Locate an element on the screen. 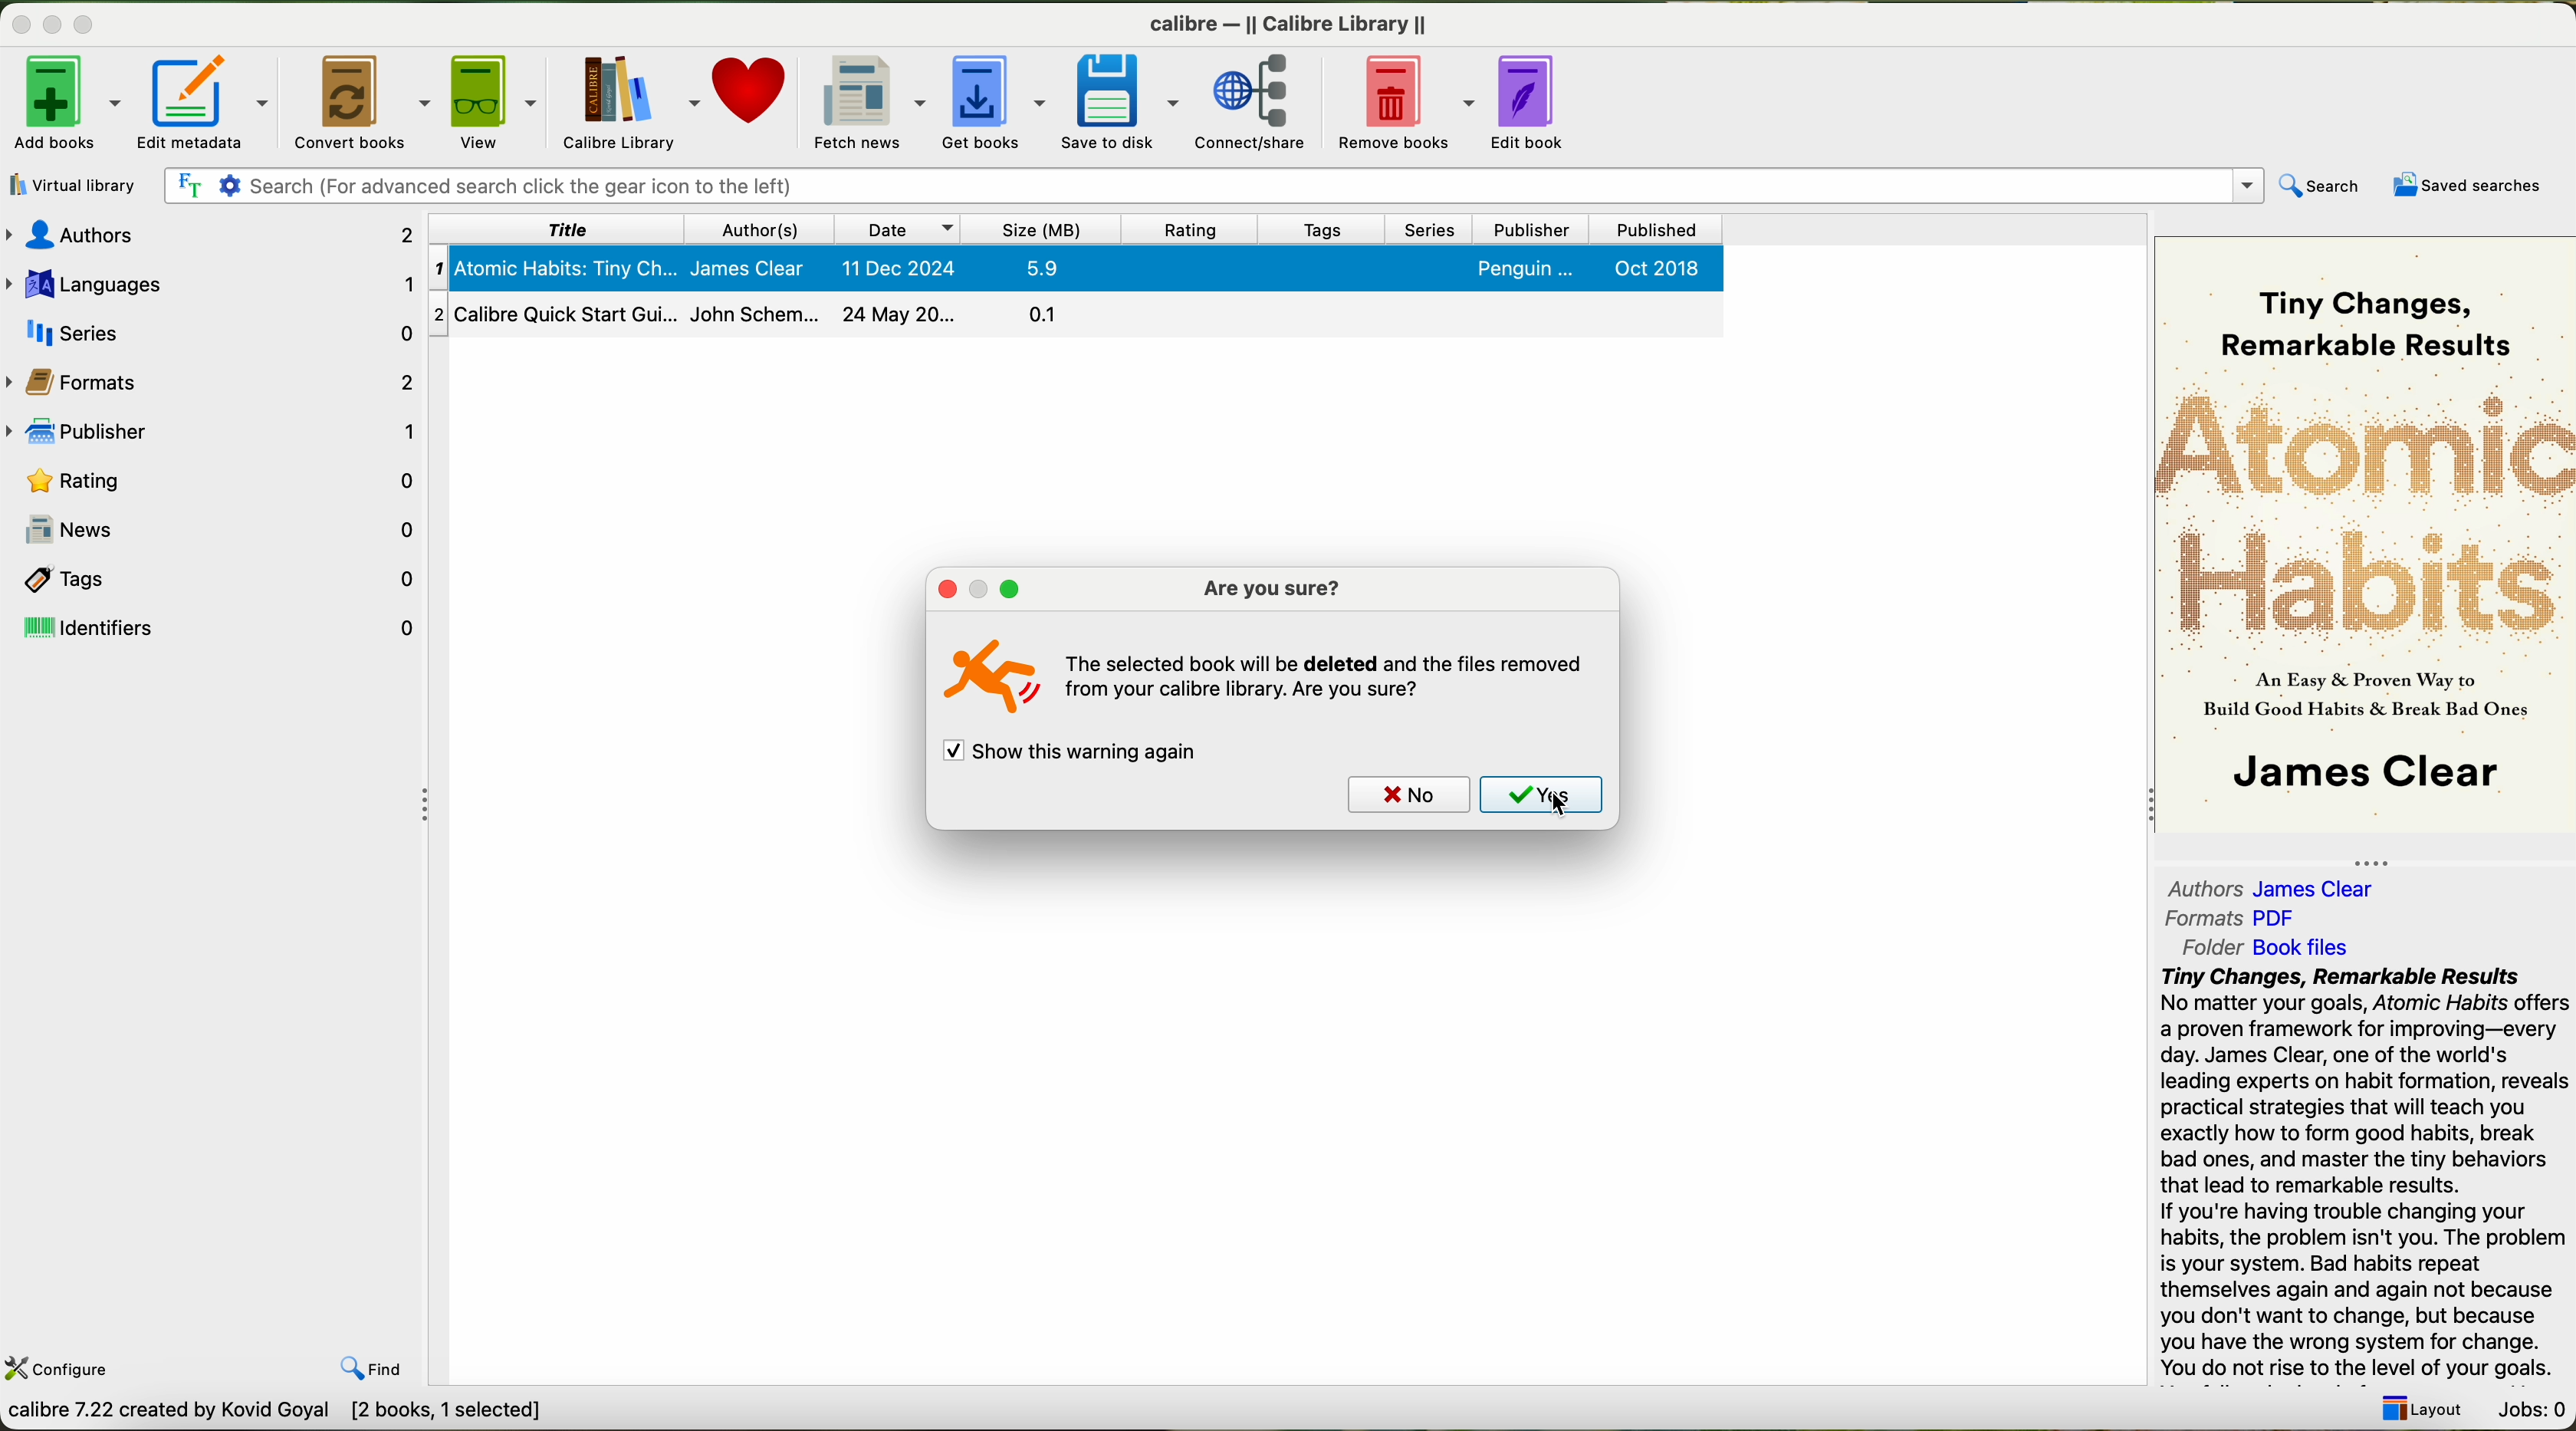 The image size is (2576, 1431). cursor is located at coordinates (1556, 809).